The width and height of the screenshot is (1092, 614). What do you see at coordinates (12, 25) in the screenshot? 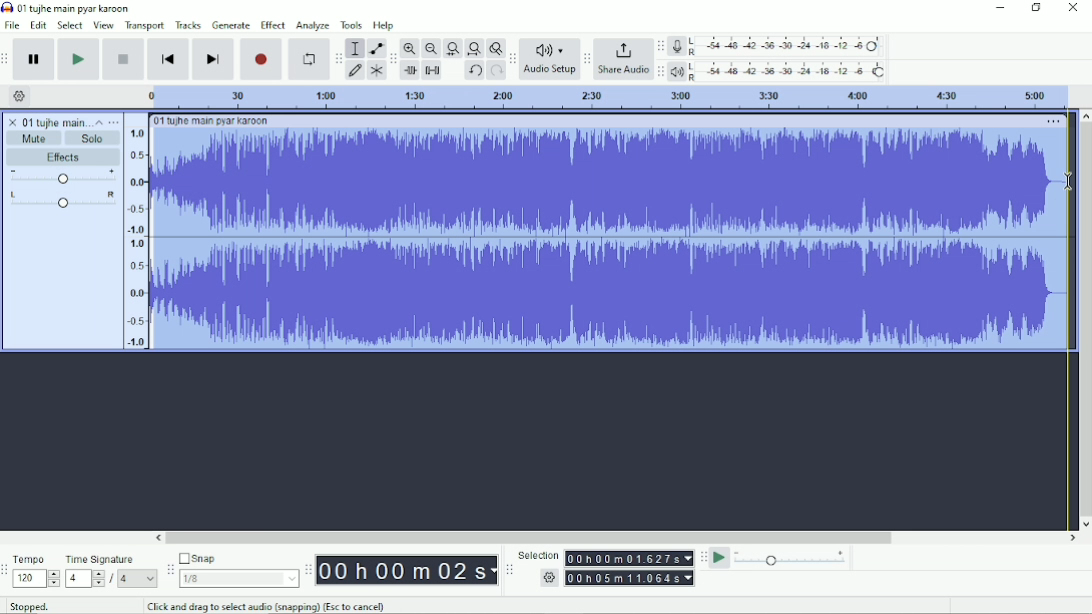
I see `File` at bounding box center [12, 25].